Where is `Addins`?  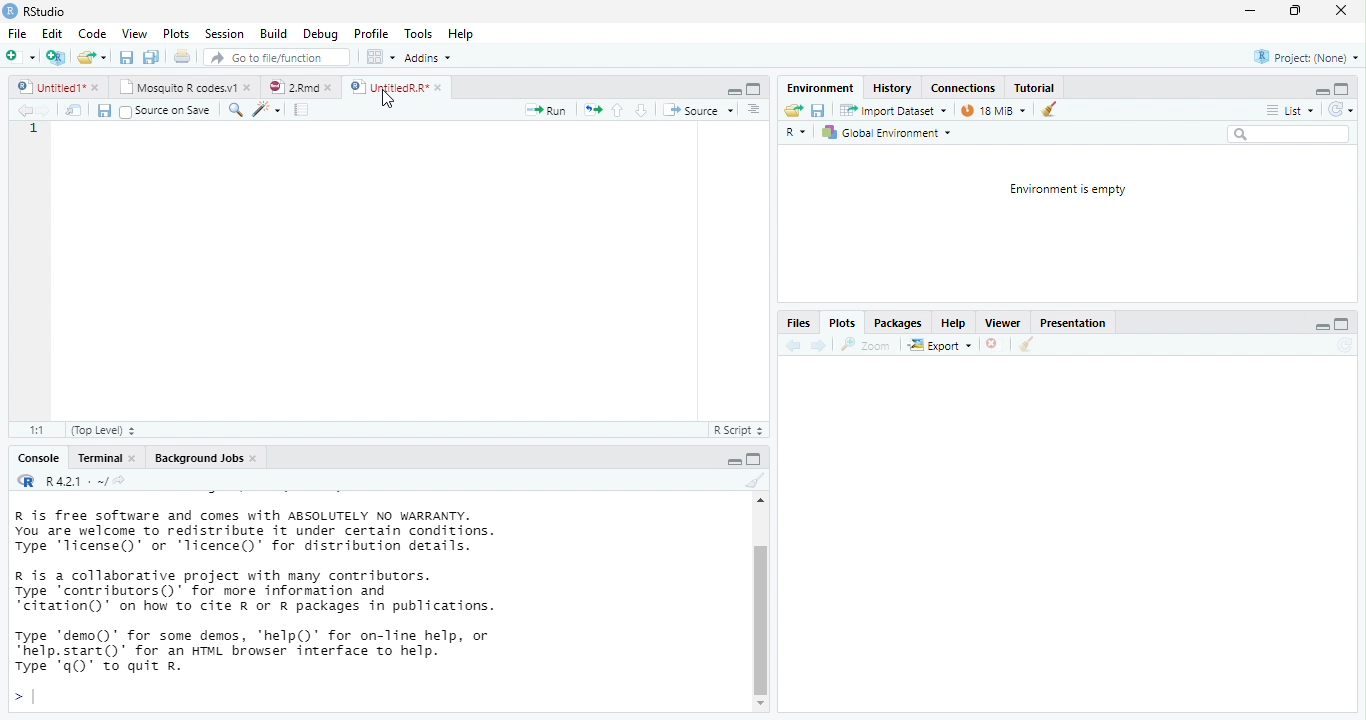 Addins is located at coordinates (428, 58).